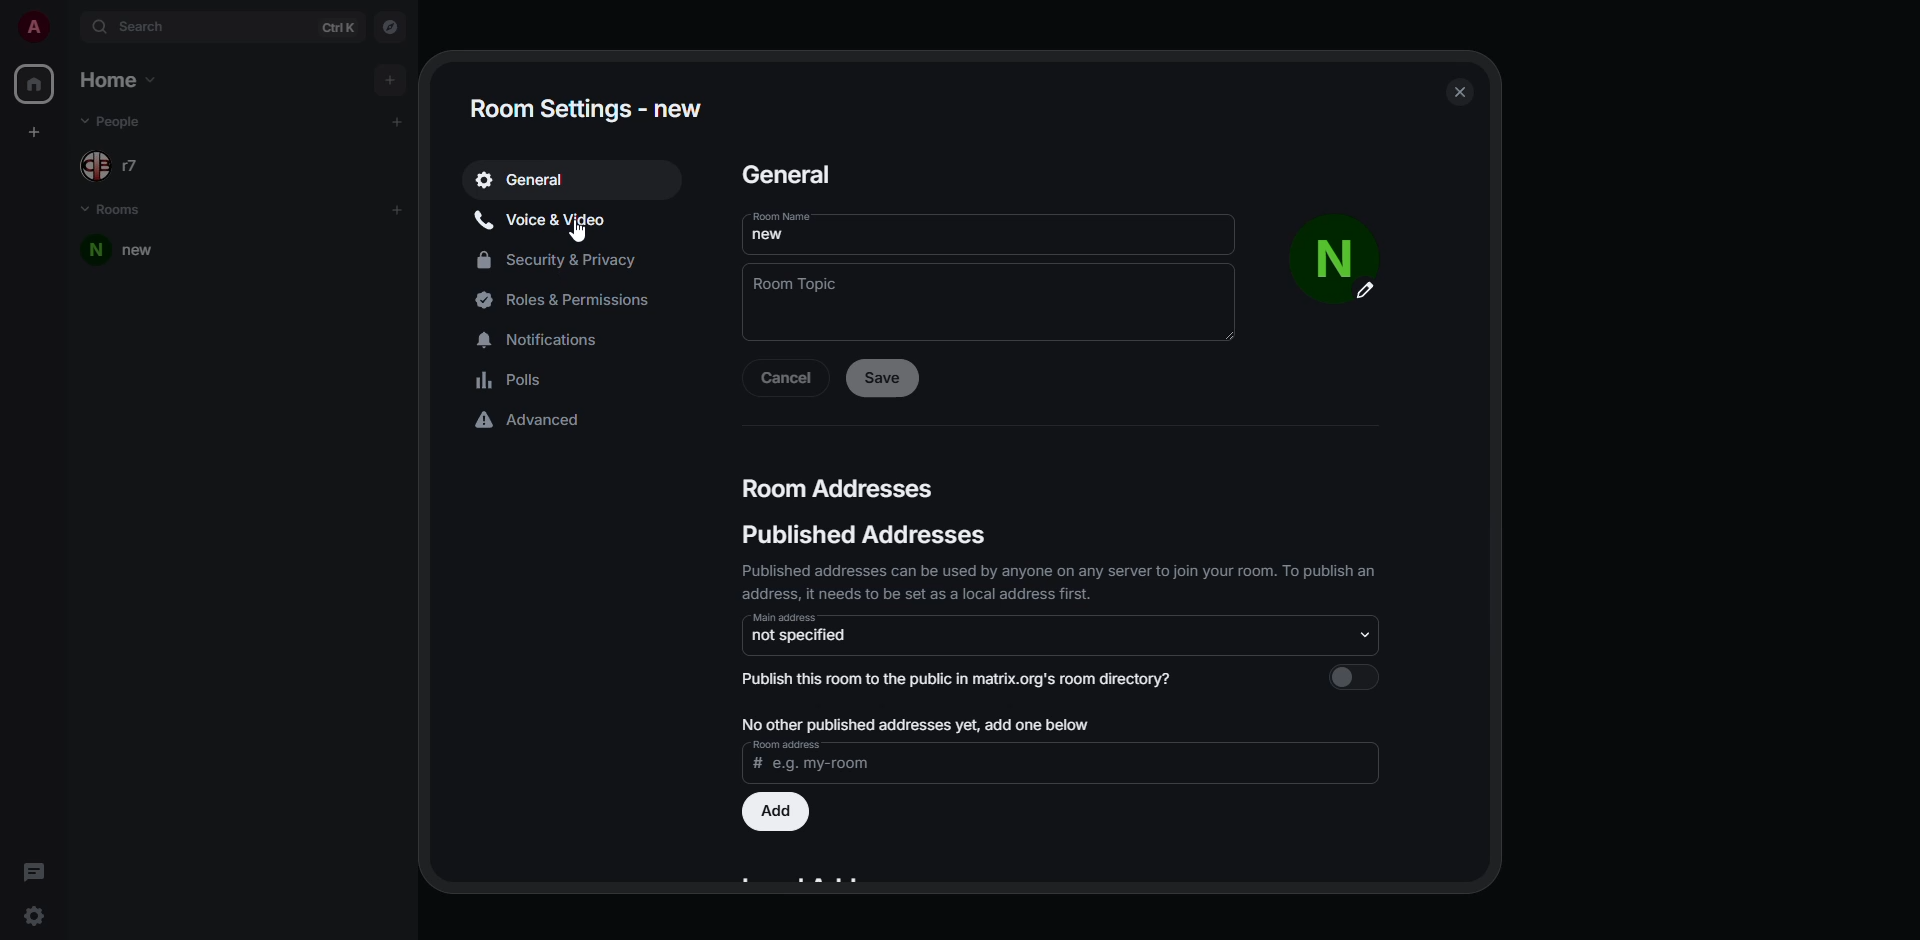  What do you see at coordinates (844, 487) in the screenshot?
I see `room addresses` at bounding box center [844, 487].